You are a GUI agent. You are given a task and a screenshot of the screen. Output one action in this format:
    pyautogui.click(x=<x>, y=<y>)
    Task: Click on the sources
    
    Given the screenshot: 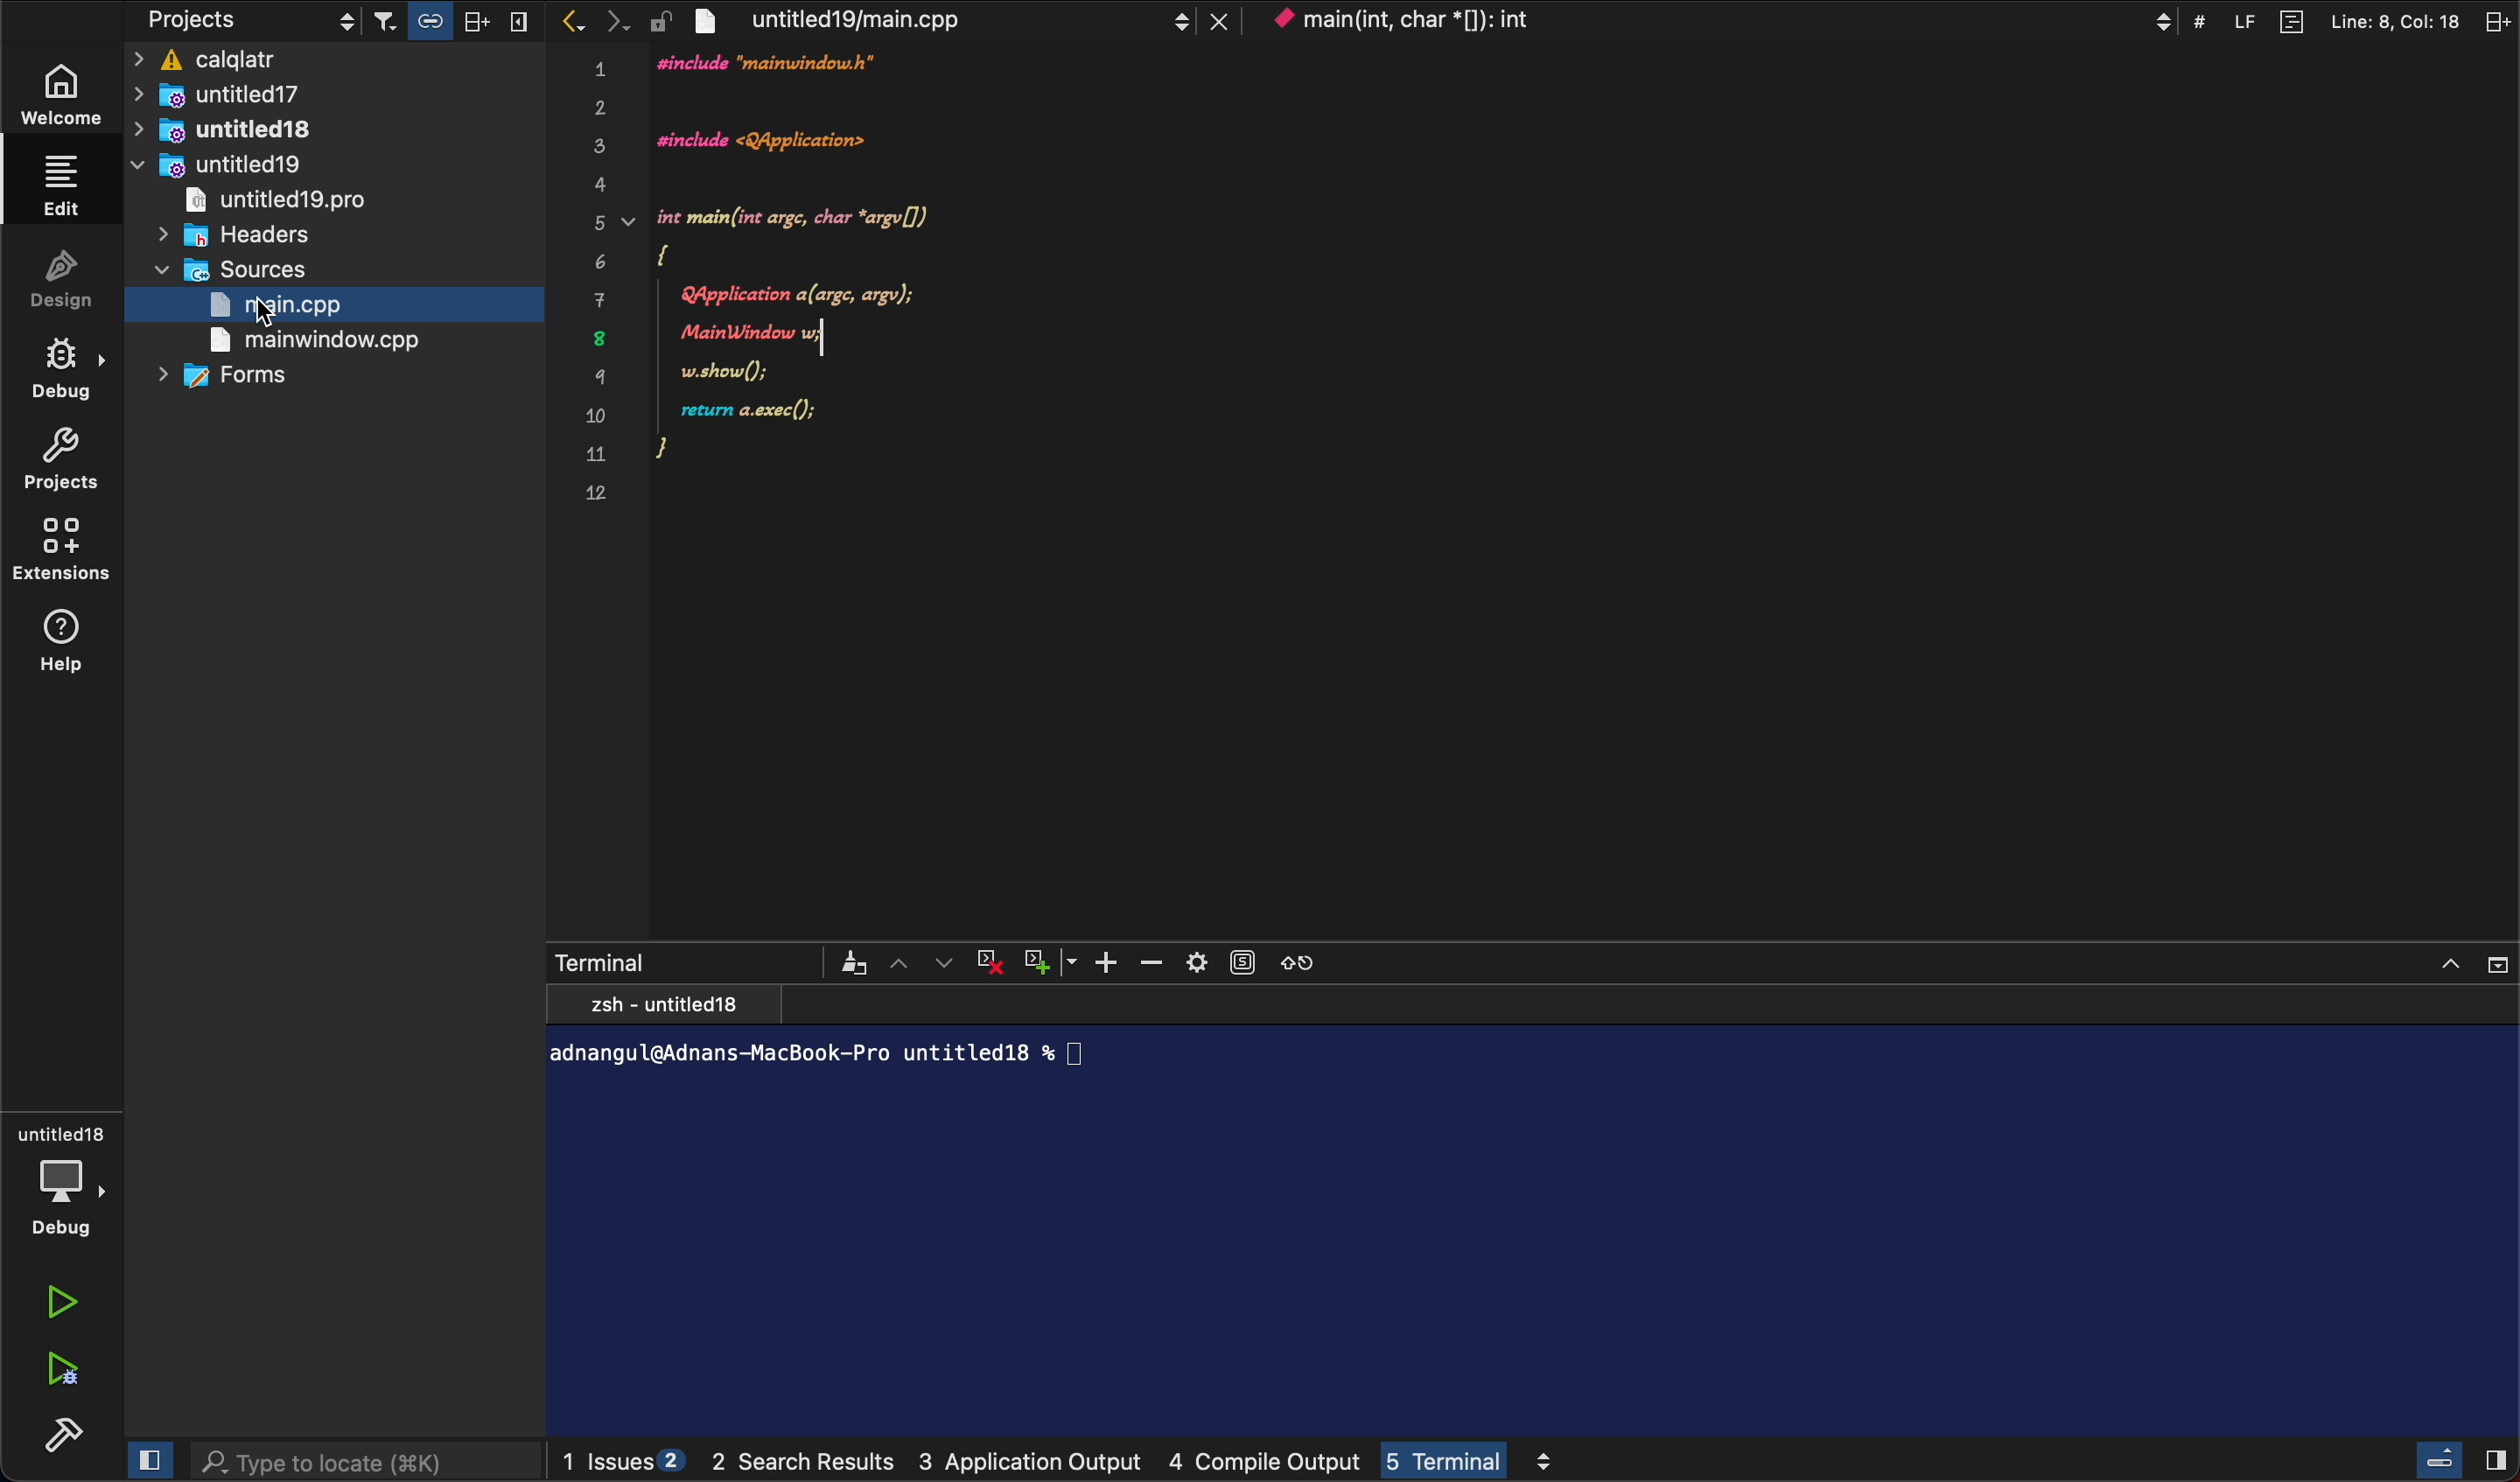 What is the action you would take?
    pyautogui.click(x=267, y=271)
    